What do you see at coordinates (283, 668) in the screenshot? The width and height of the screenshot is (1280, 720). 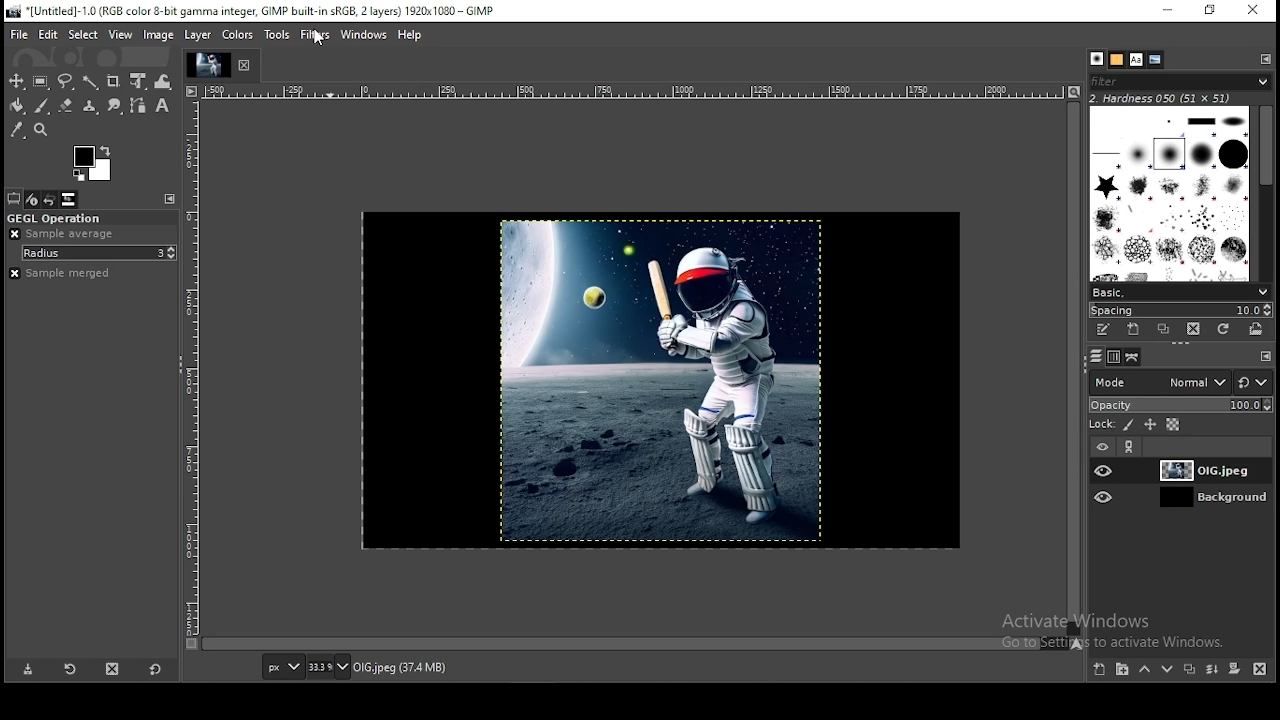 I see `units` at bounding box center [283, 668].